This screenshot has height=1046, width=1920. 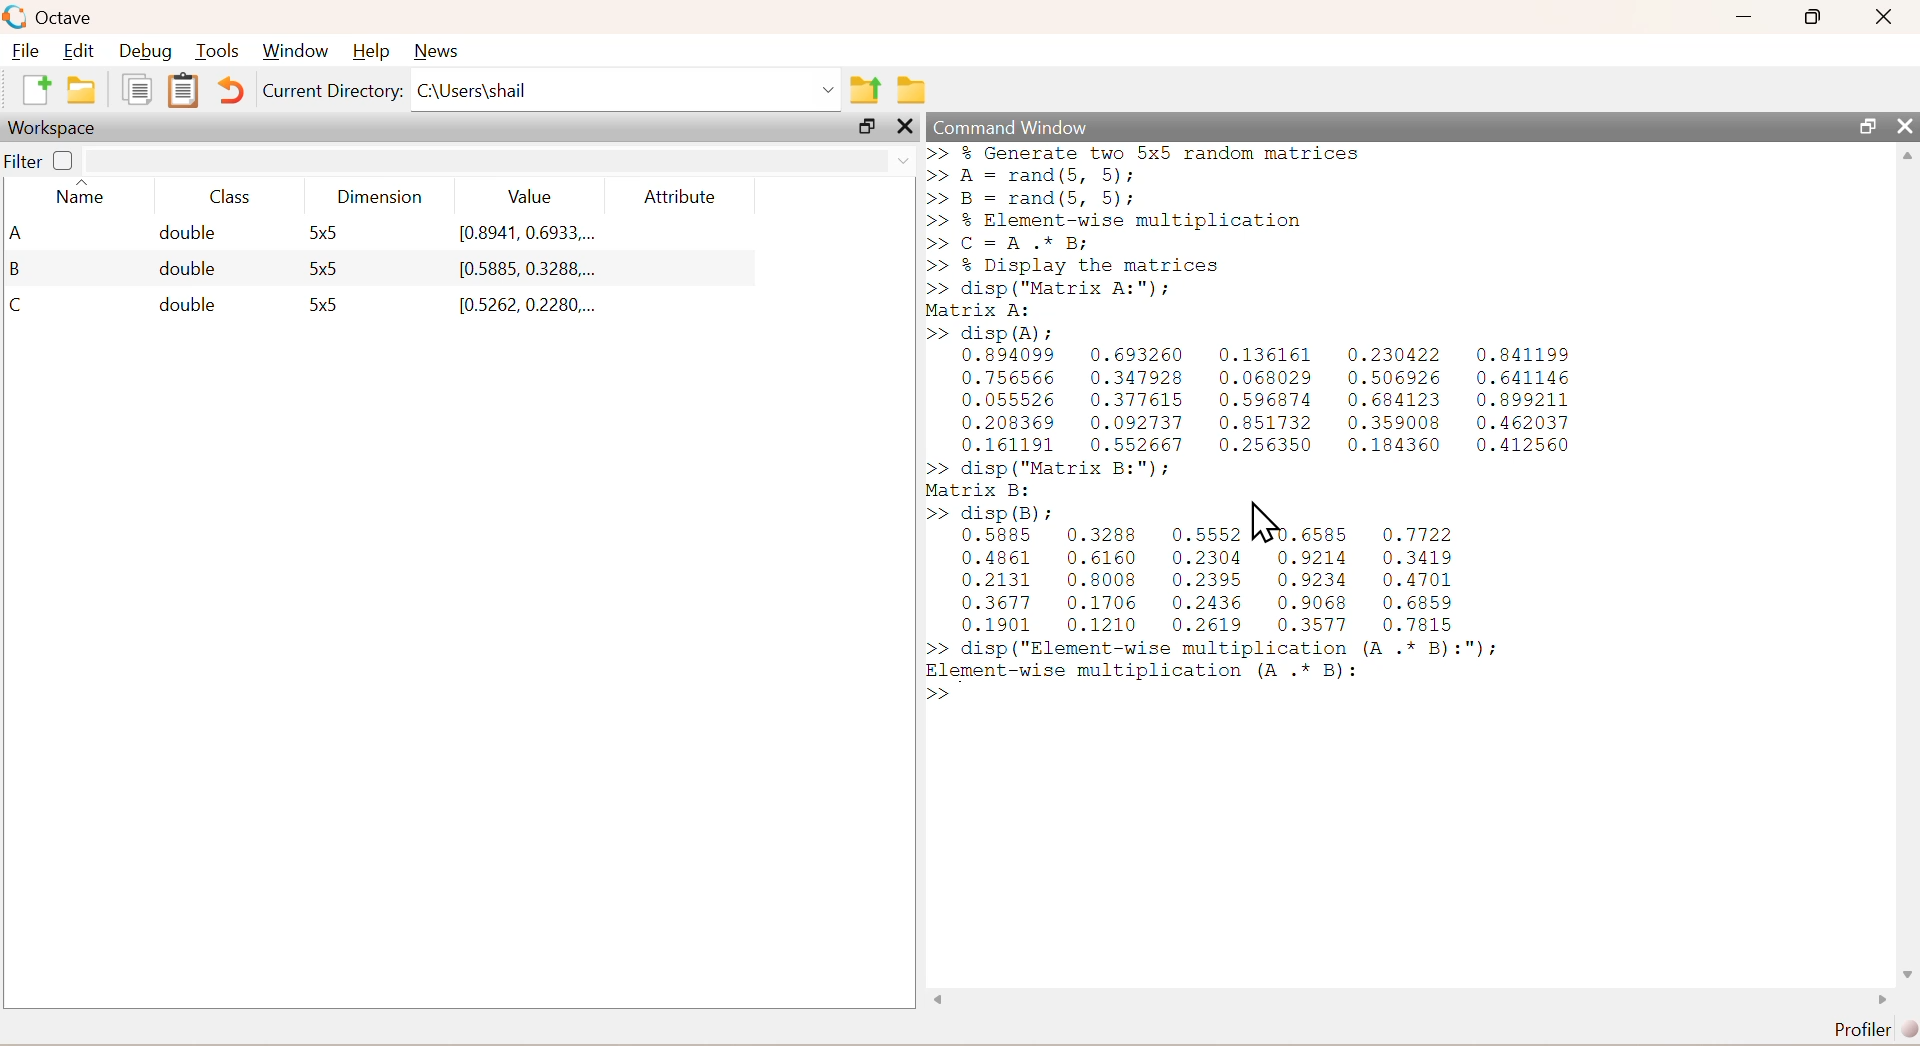 I want to click on Help, so click(x=373, y=46).